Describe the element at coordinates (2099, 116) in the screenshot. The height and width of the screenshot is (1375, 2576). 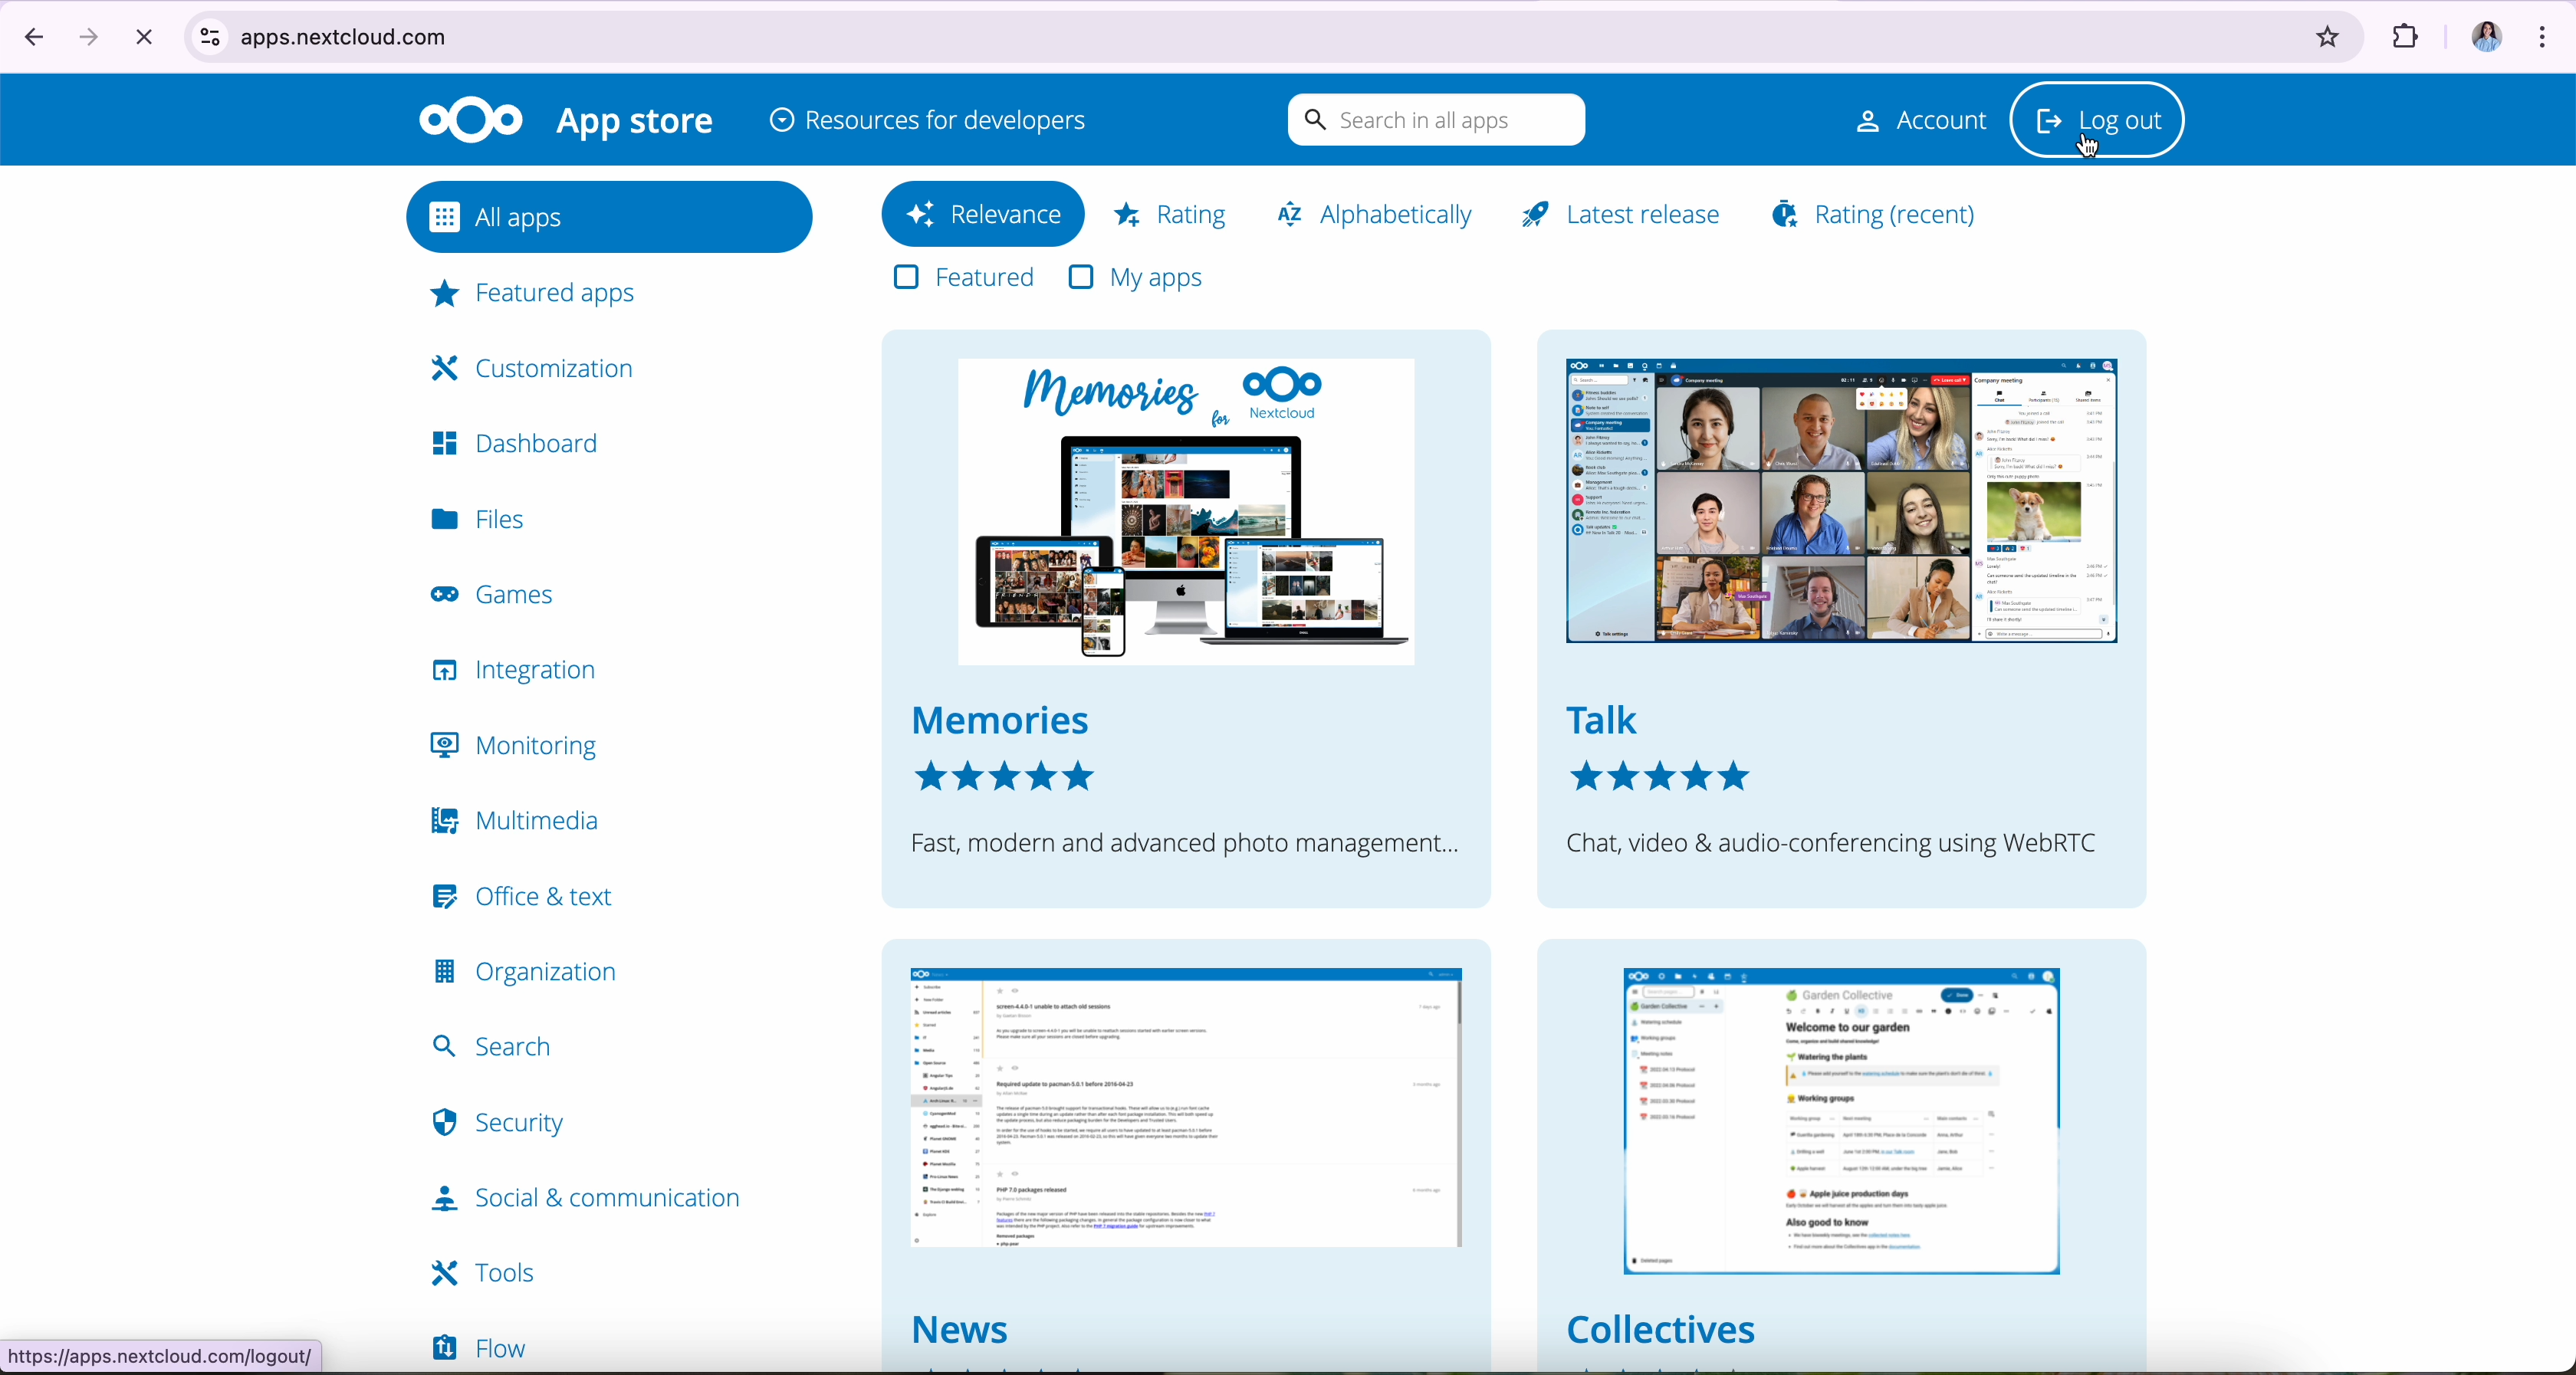
I see `log out` at that location.